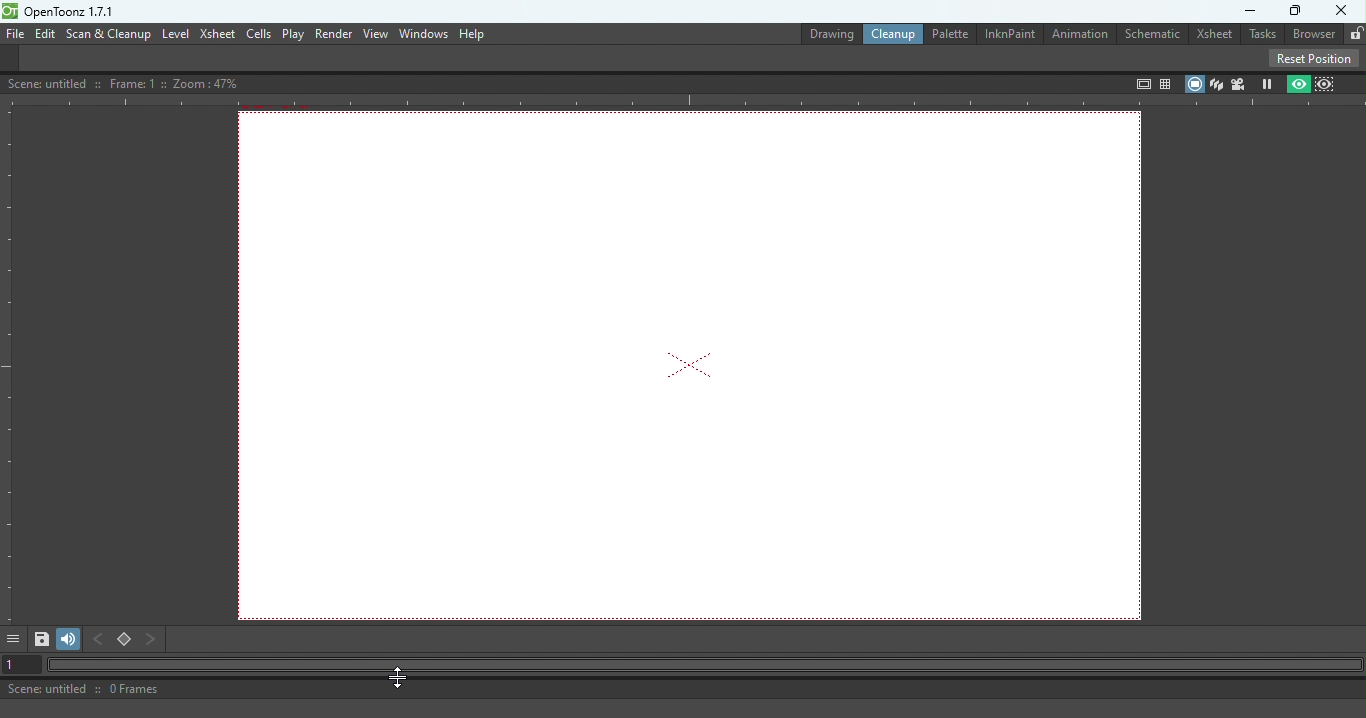  What do you see at coordinates (473, 33) in the screenshot?
I see `Help` at bounding box center [473, 33].